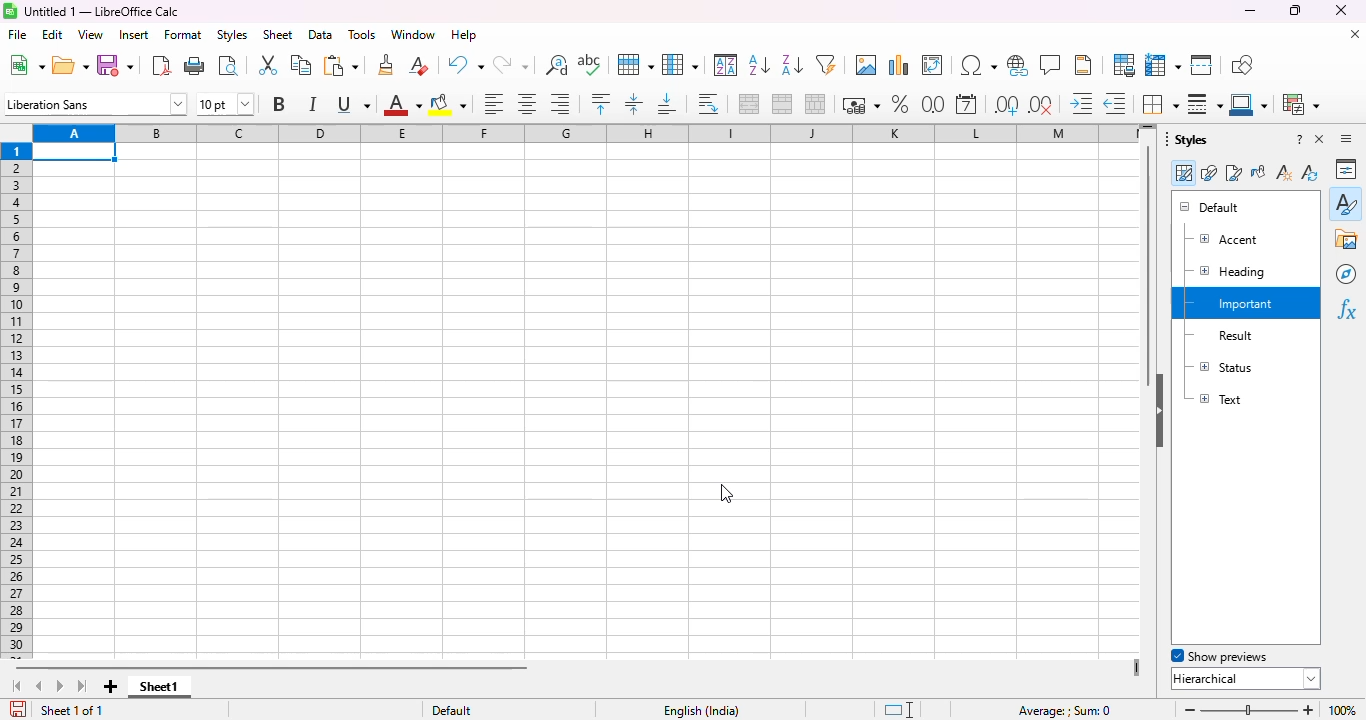 The width and height of the screenshot is (1366, 720). What do you see at coordinates (1220, 656) in the screenshot?
I see `show previews` at bounding box center [1220, 656].